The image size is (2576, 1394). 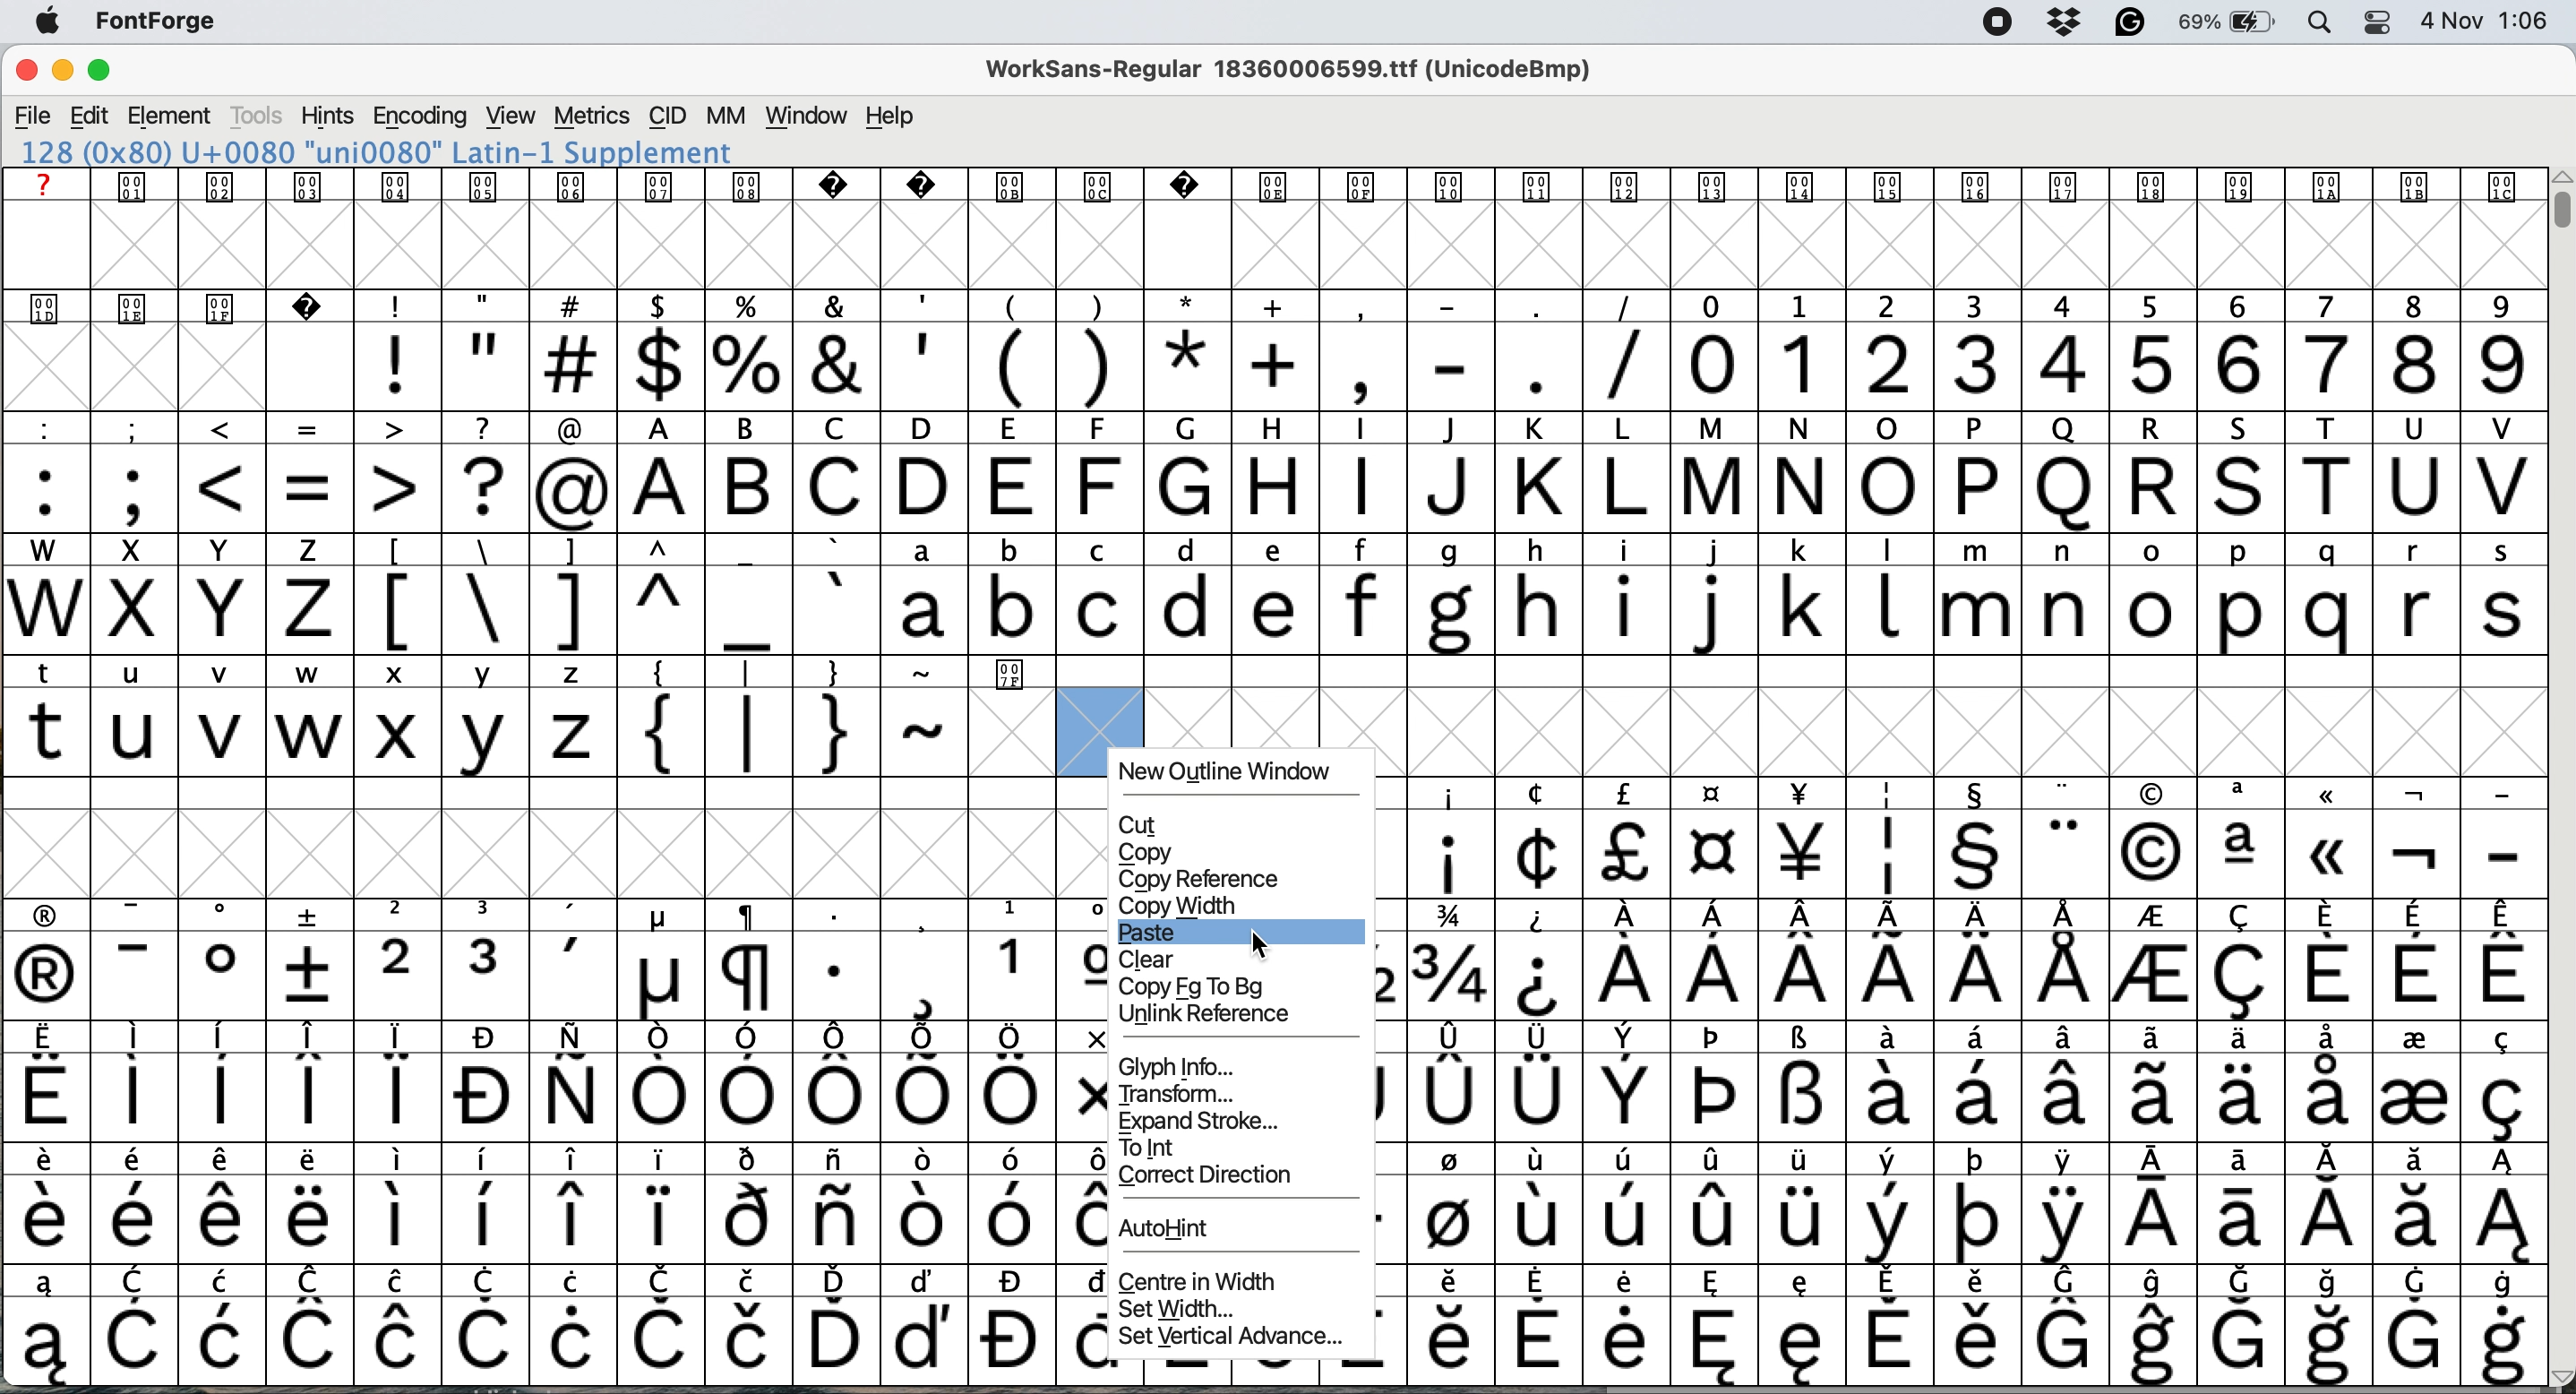 What do you see at coordinates (401, 152) in the screenshot?
I see `alpha numeric string` at bounding box center [401, 152].